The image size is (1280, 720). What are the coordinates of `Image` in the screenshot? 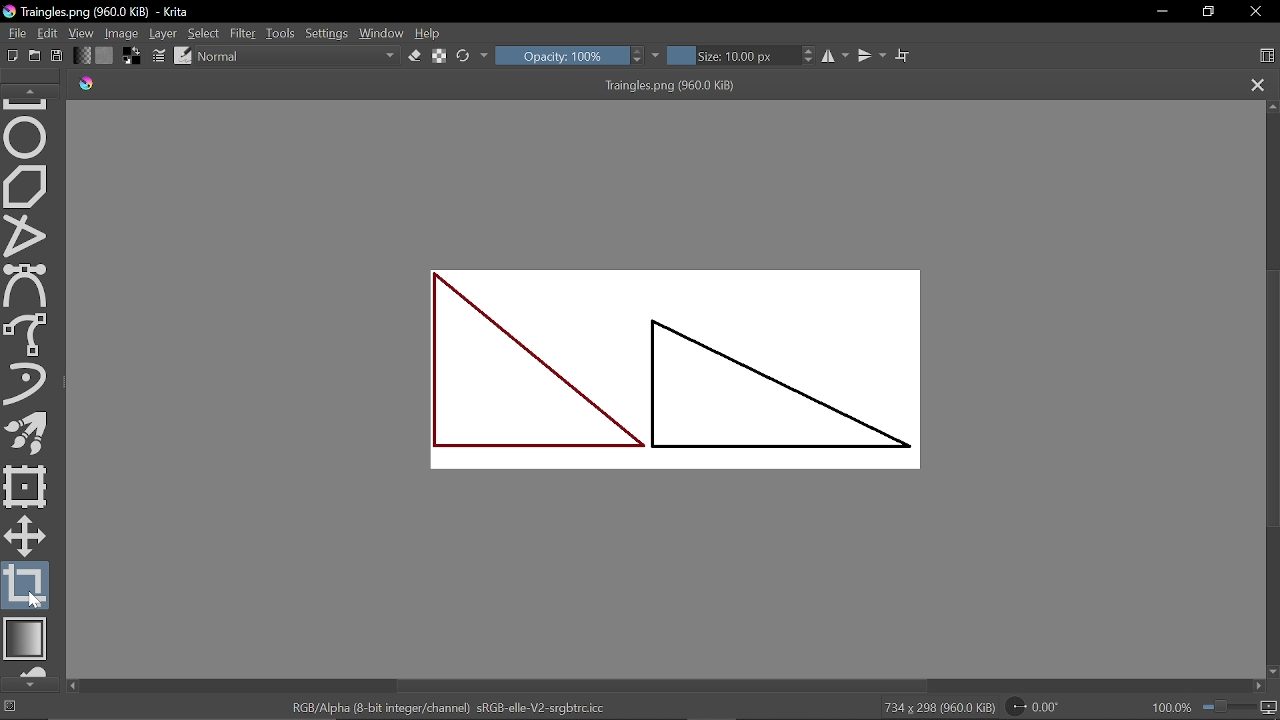 It's located at (123, 32).